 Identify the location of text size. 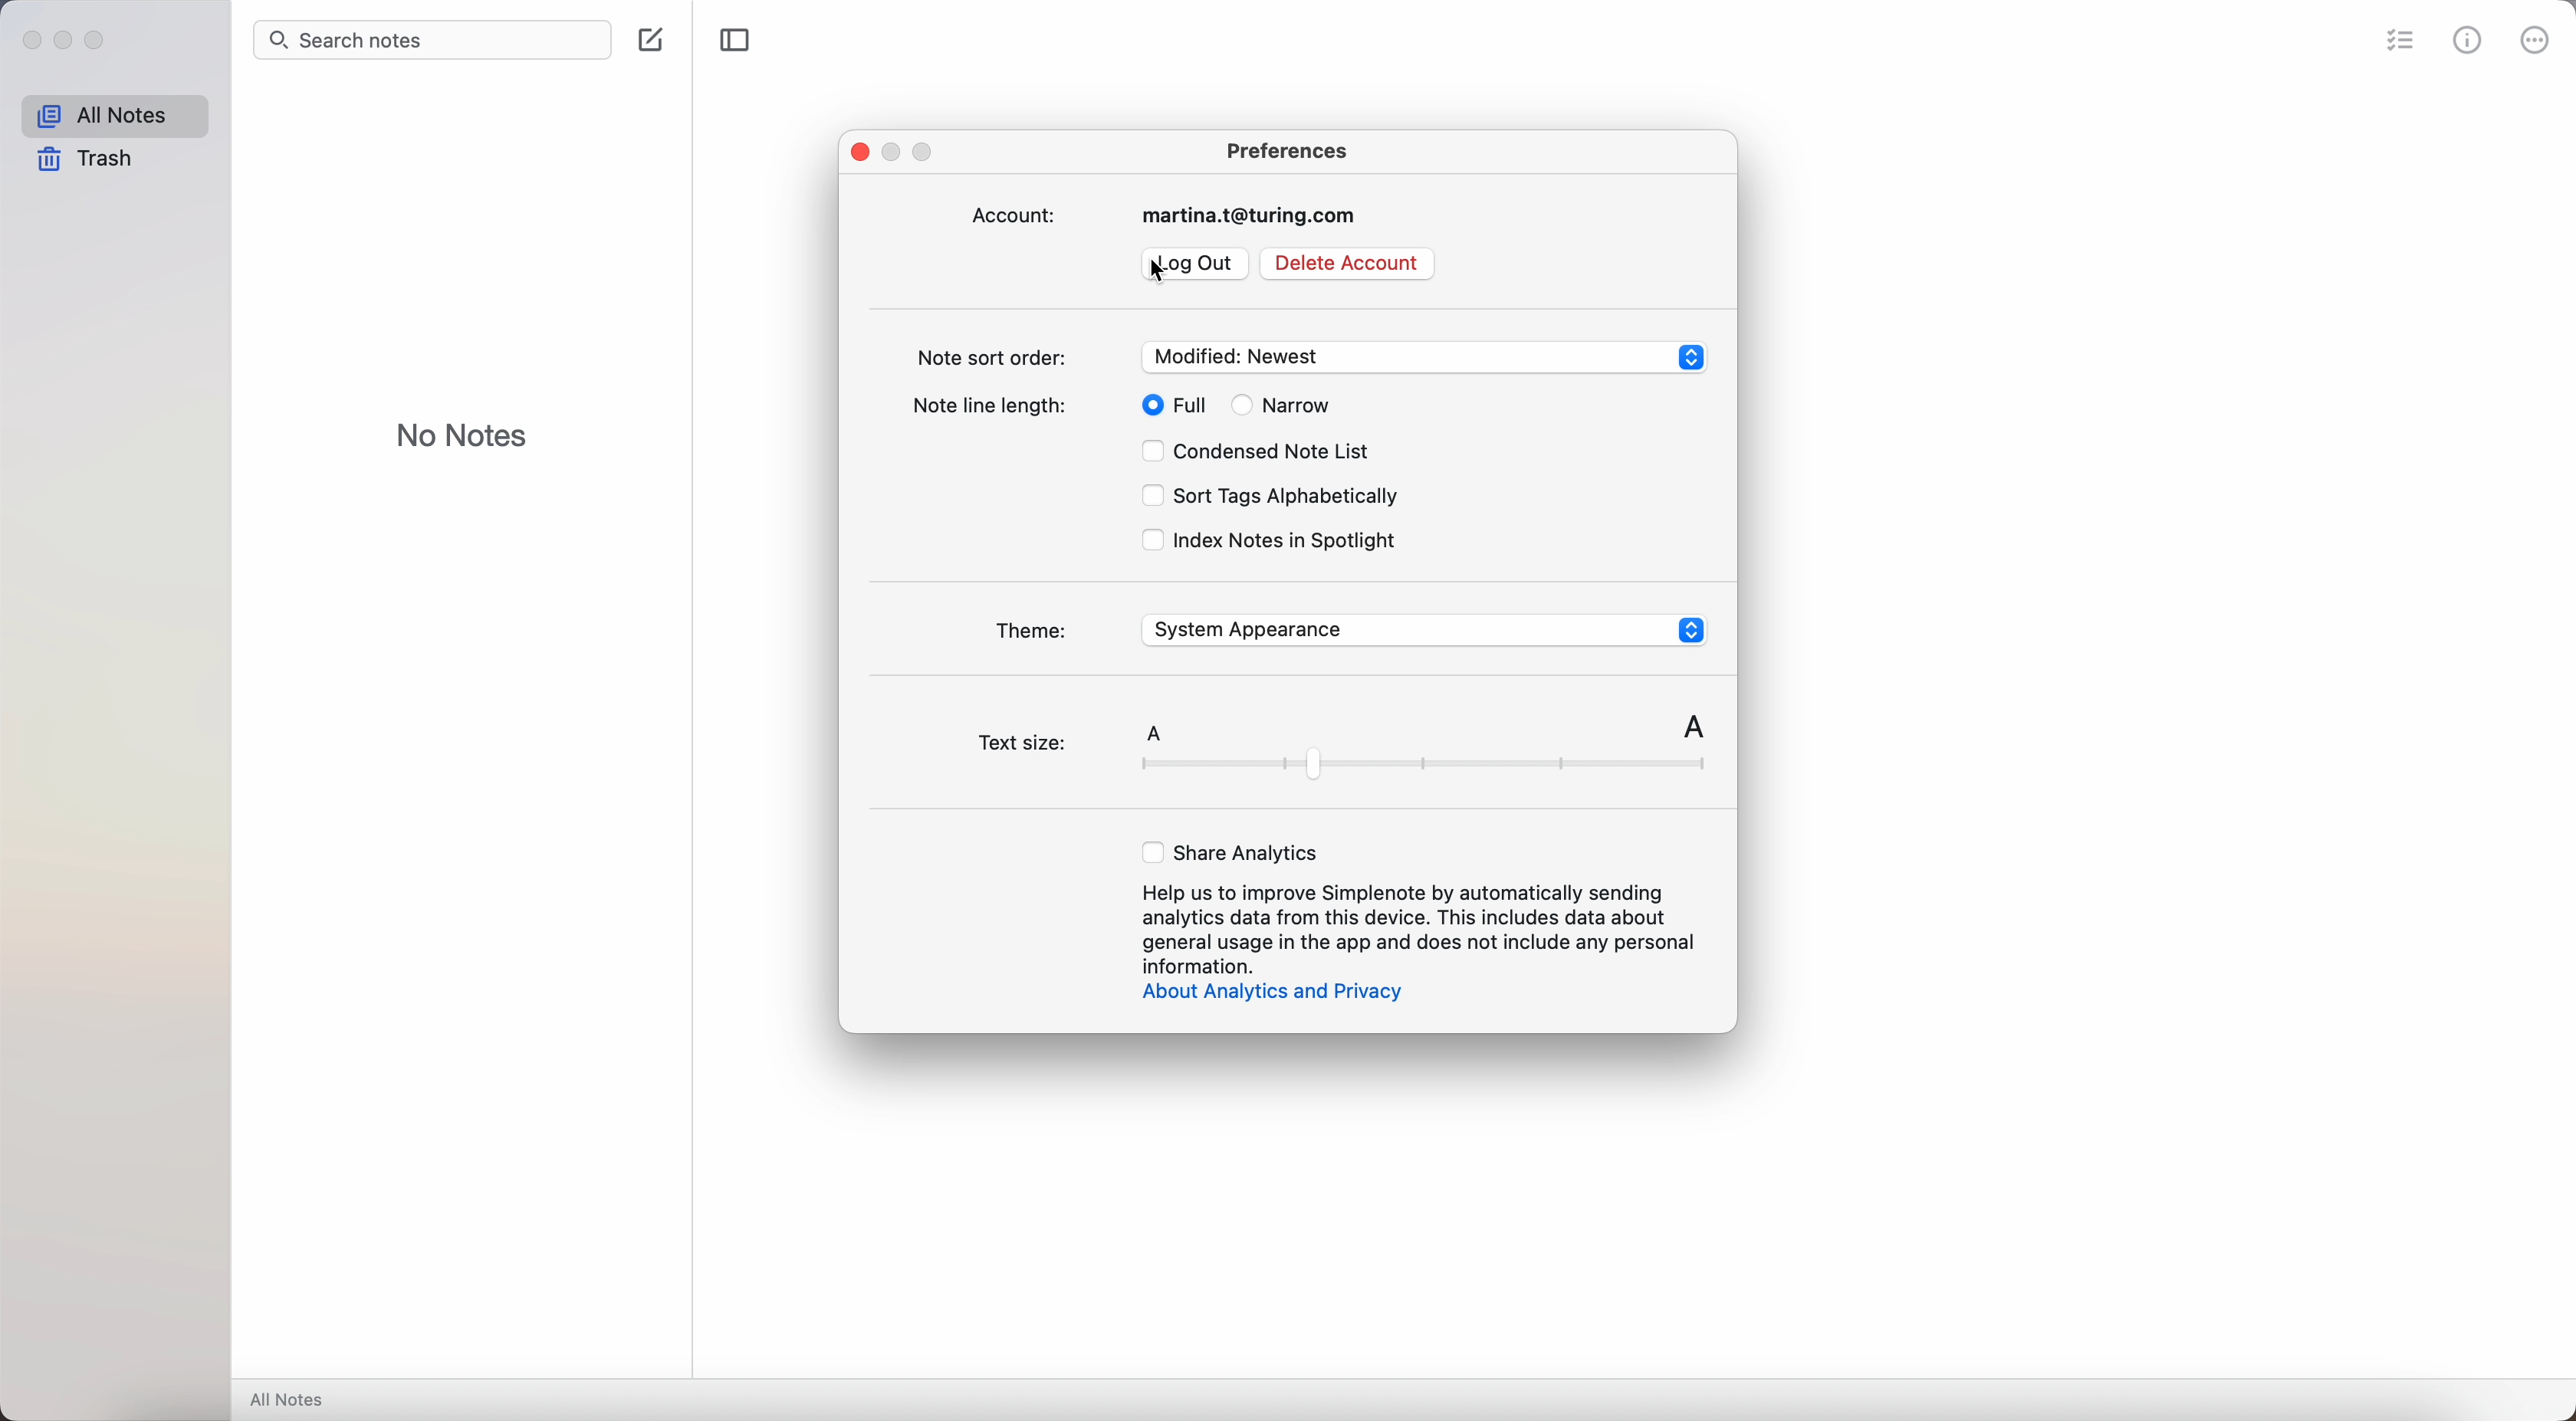
(1348, 730).